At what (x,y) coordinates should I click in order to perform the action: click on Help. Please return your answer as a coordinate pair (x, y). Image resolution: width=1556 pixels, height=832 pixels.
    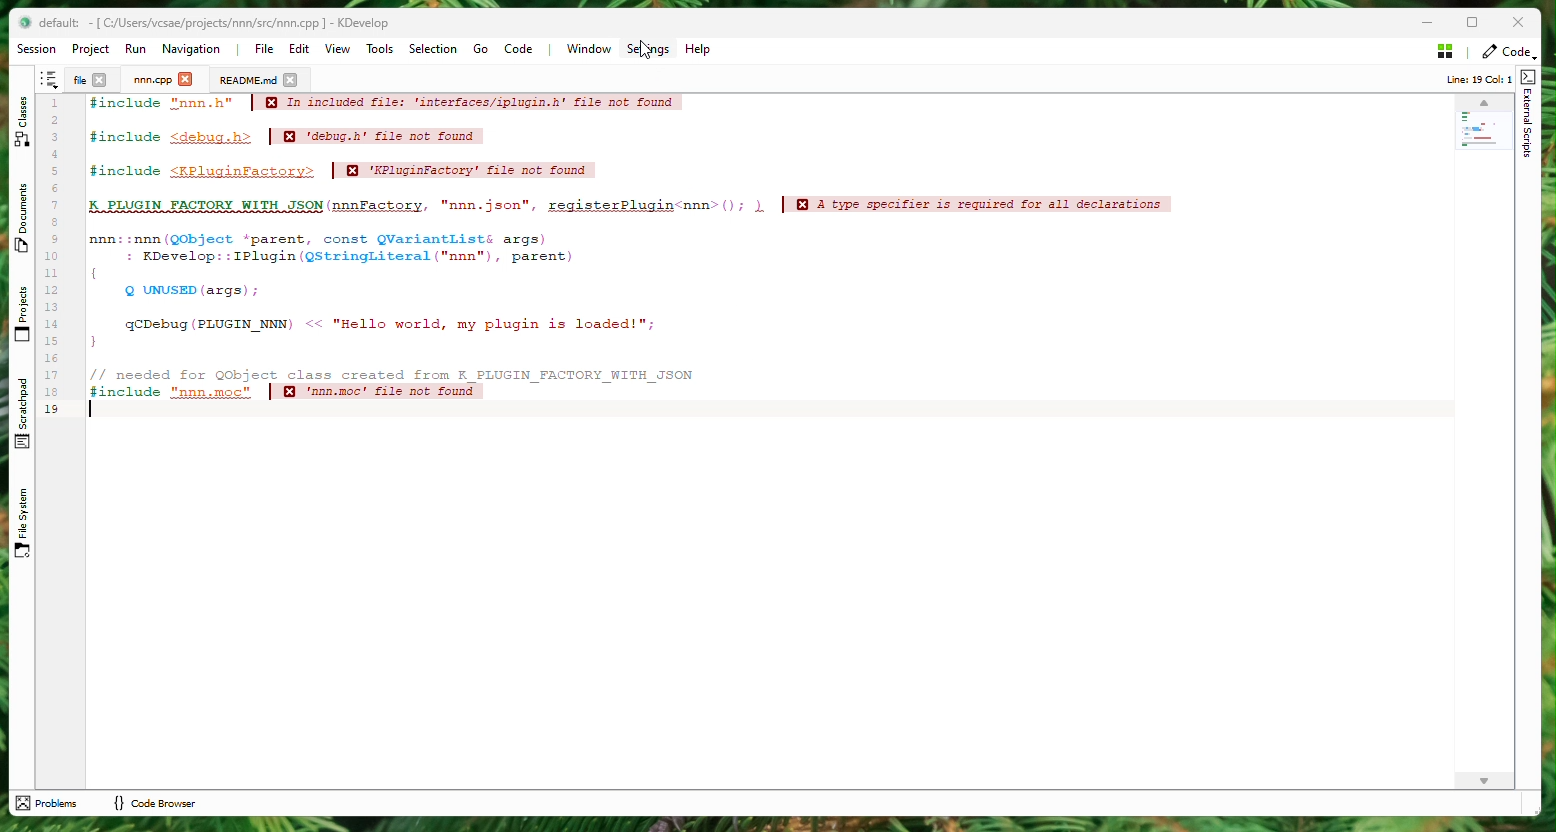
    Looking at the image, I should click on (698, 50).